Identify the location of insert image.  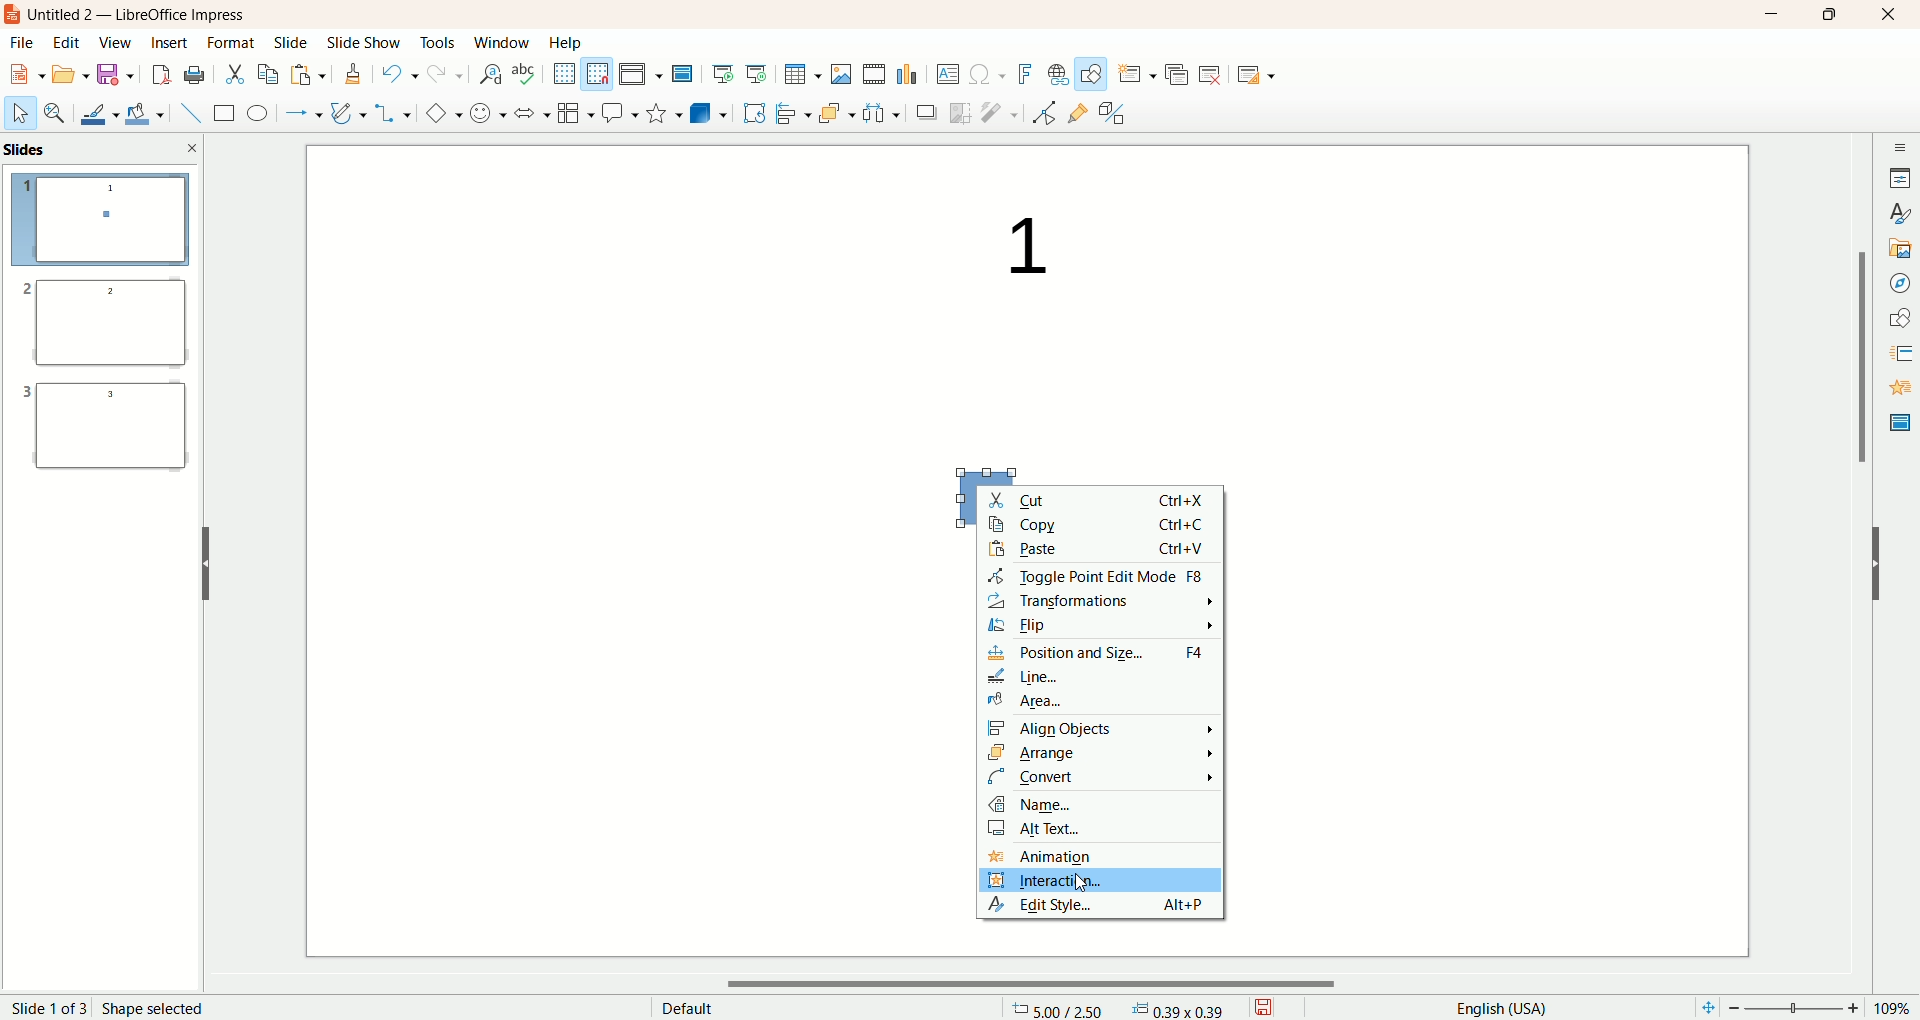
(842, 73).